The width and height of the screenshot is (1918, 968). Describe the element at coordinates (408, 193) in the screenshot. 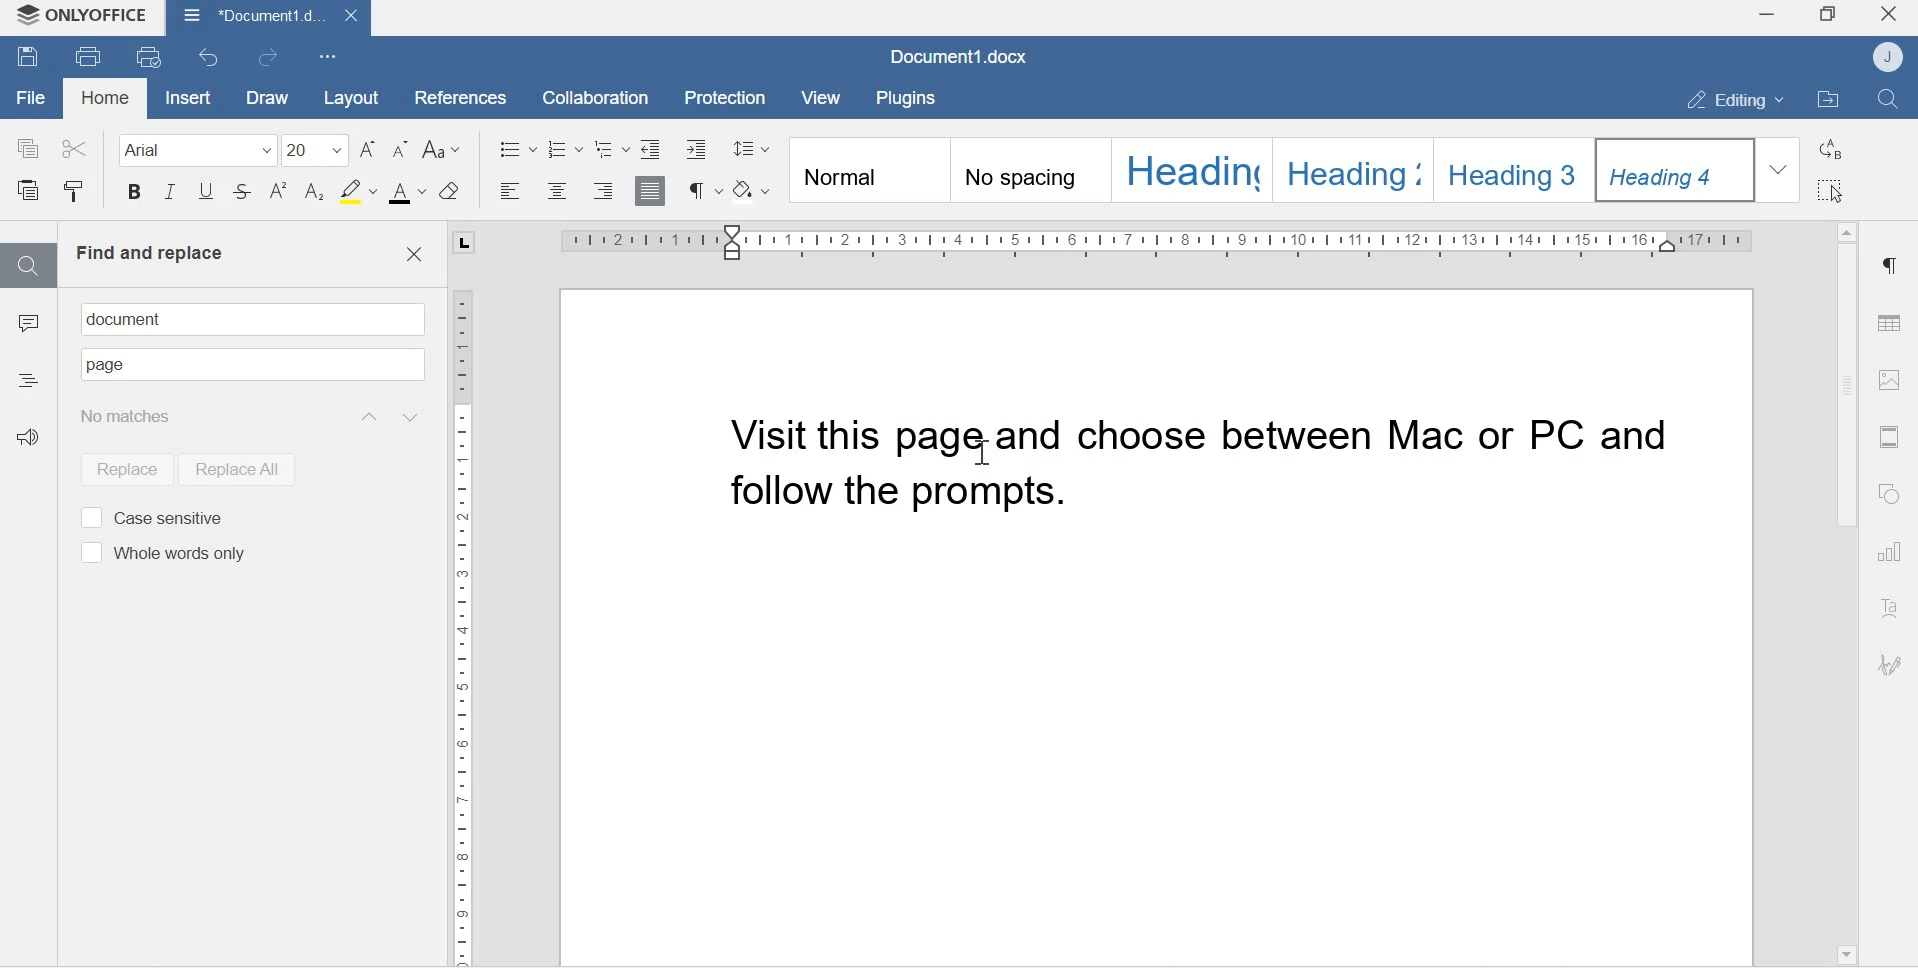

I see `font color` at that location.